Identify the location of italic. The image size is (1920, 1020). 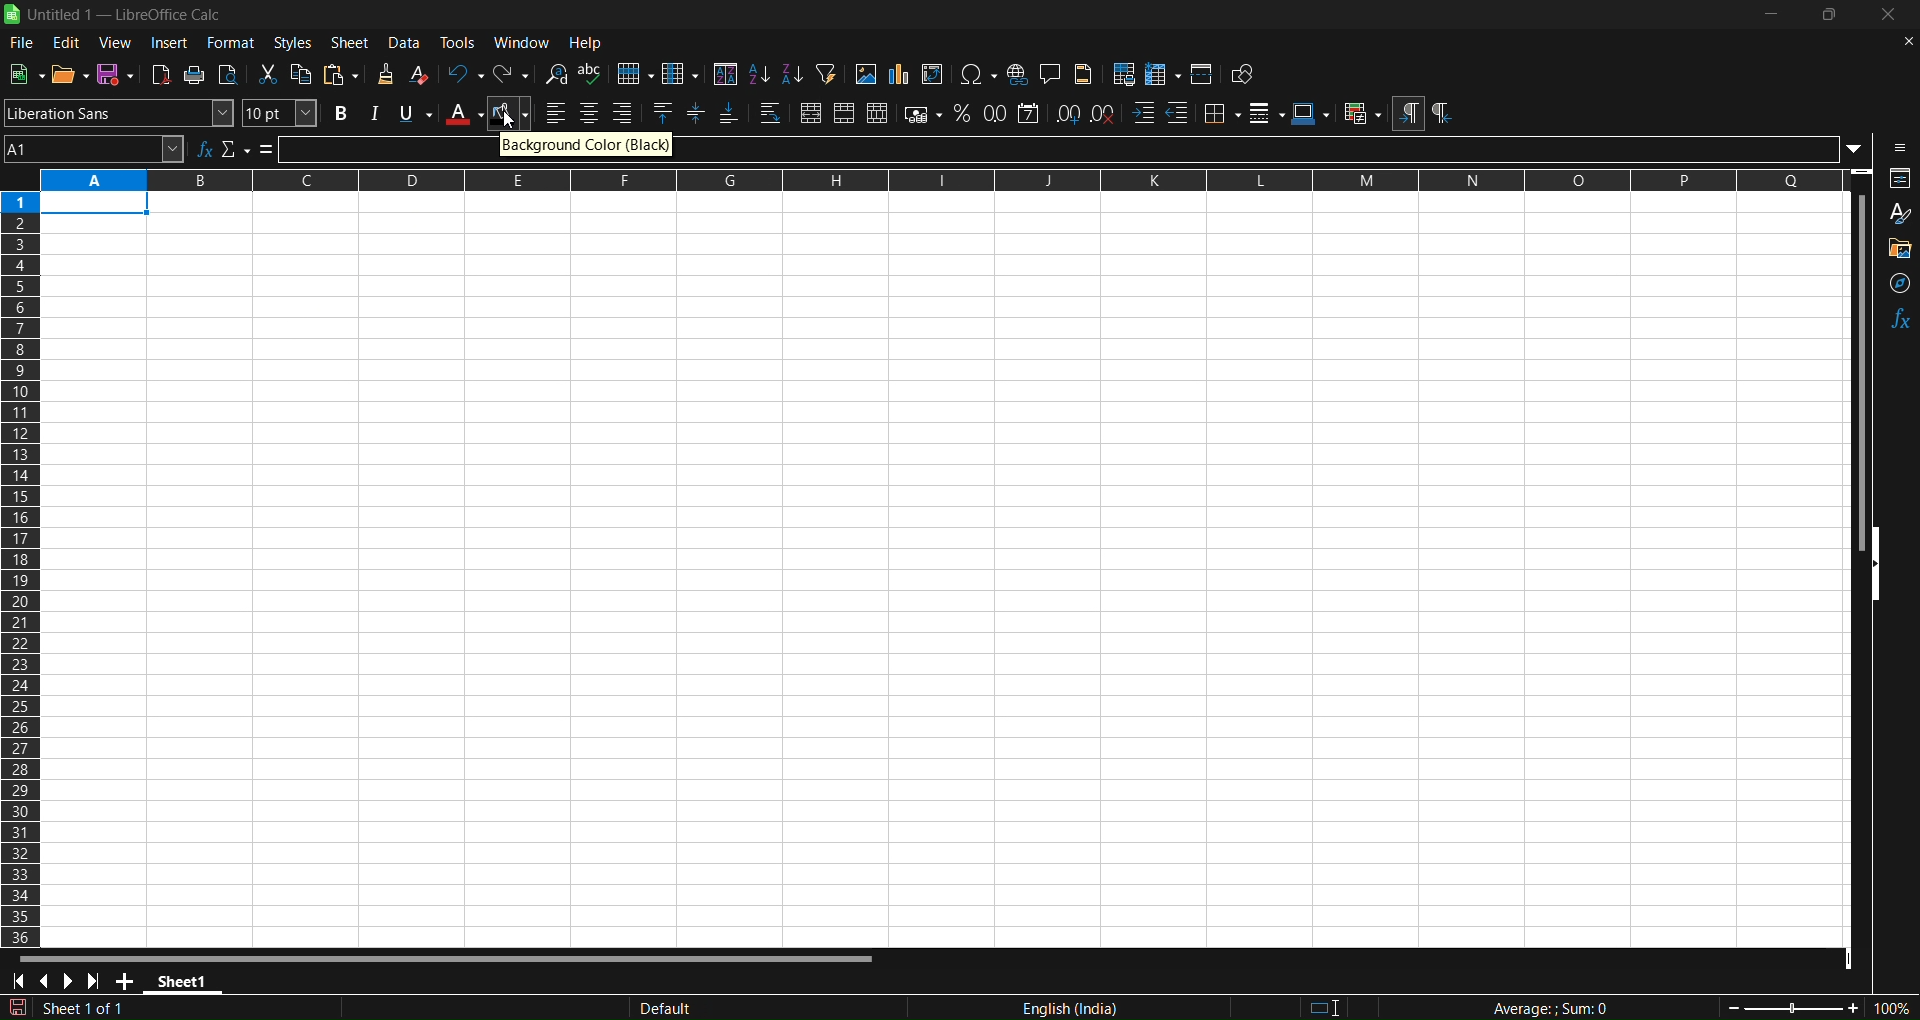
(375, 111).